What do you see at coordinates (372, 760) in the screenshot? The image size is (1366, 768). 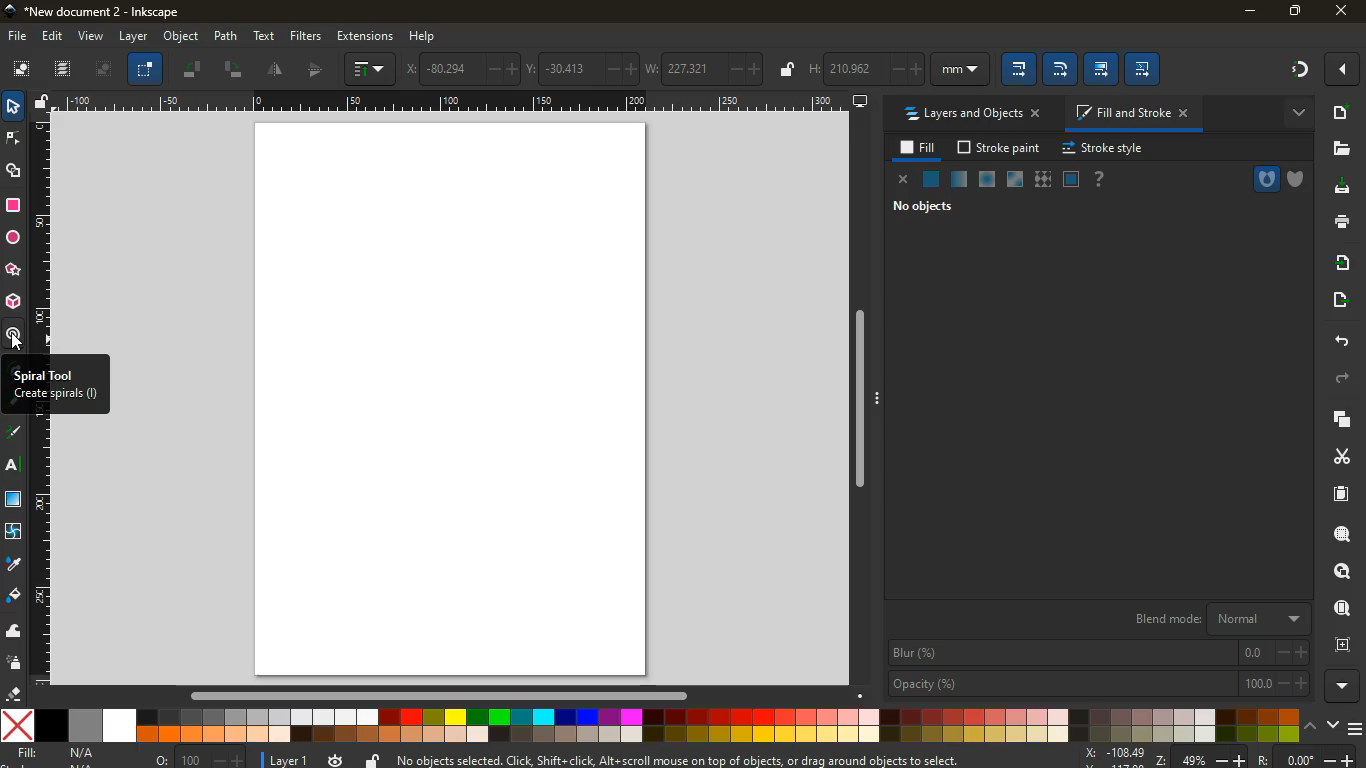 I see `unlock` at bounding box center [372, 760].